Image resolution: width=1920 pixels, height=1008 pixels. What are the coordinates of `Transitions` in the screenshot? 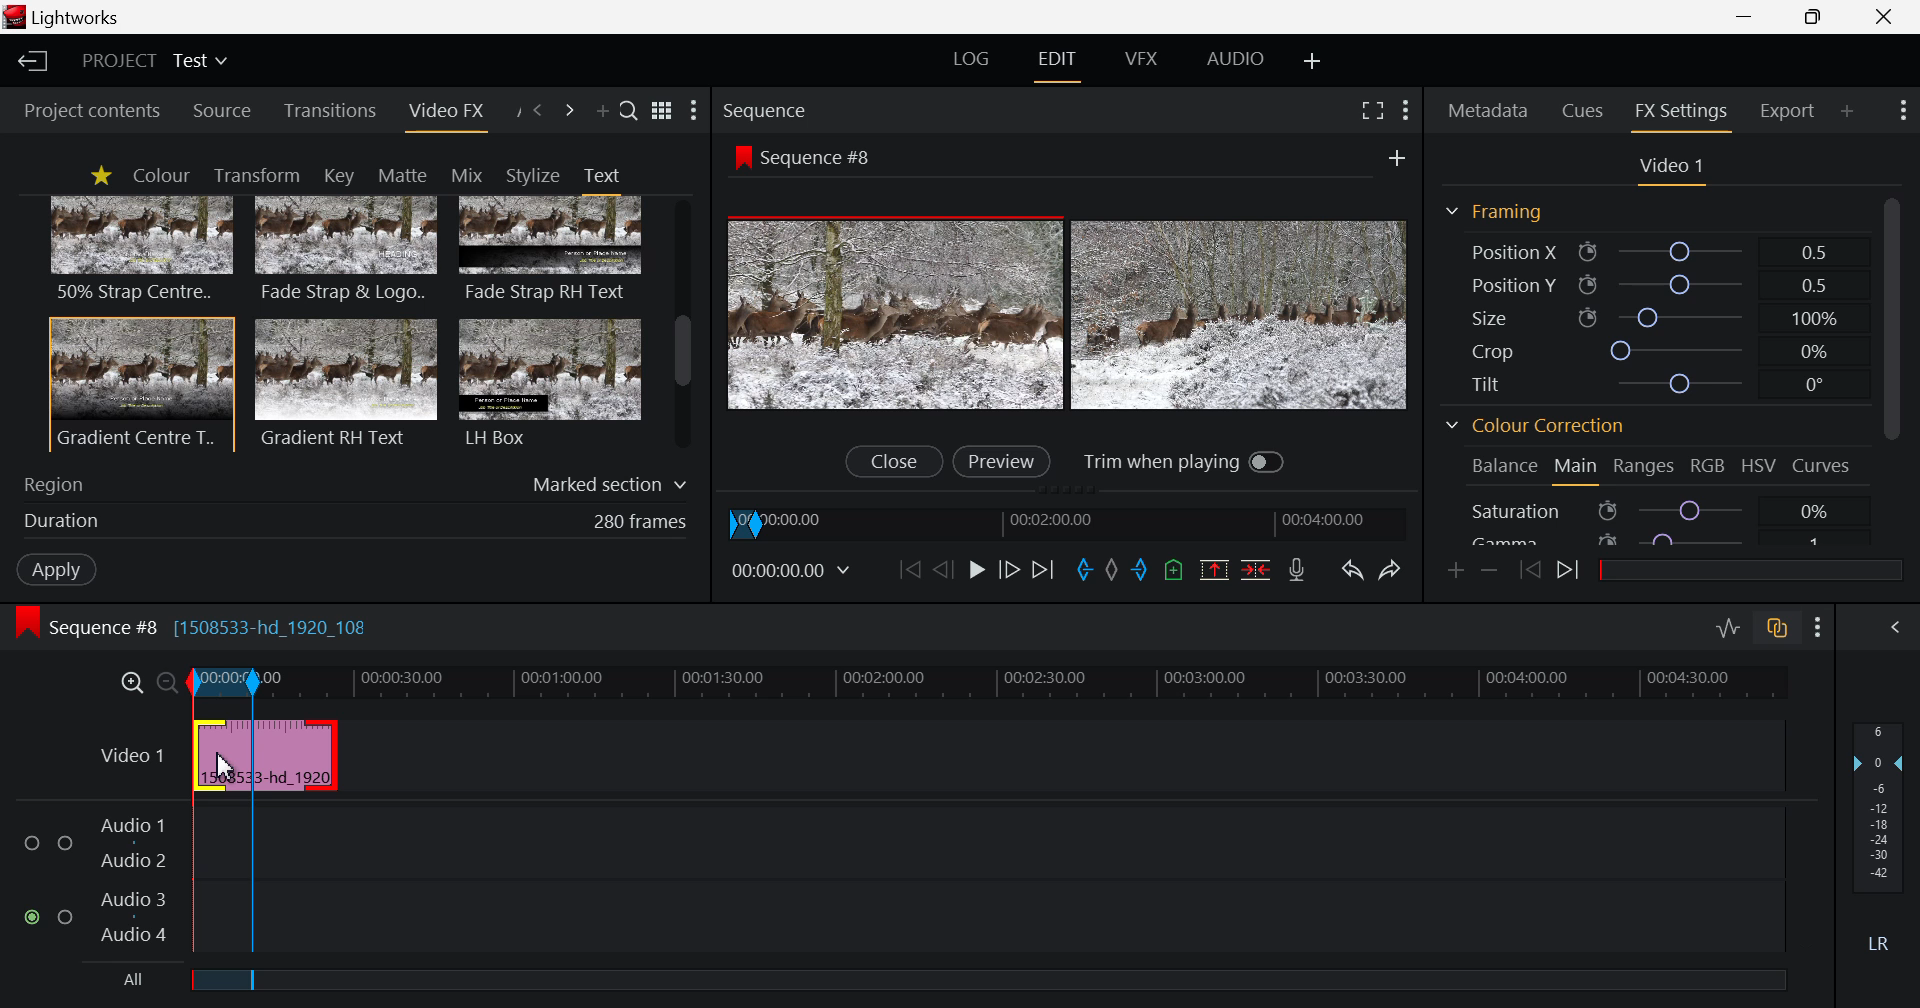 It's located at (331, 111).